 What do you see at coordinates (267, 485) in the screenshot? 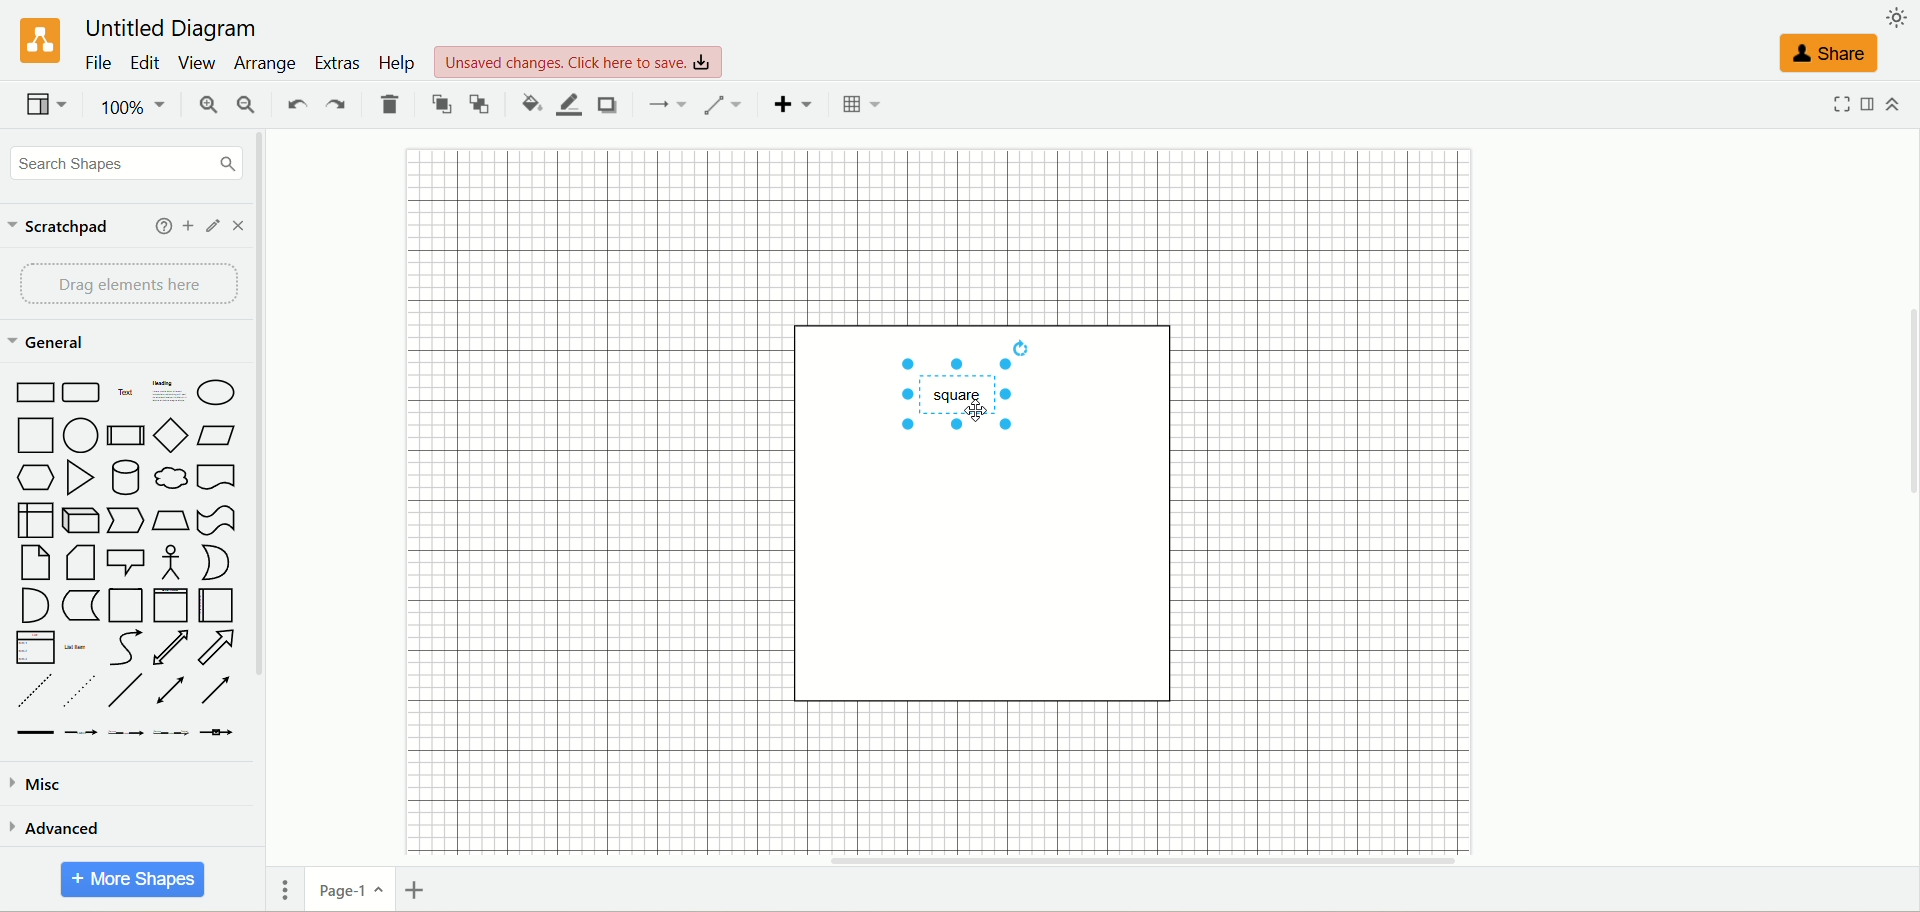
I see `vertical scroll bar` at bounding box center [267, 485].